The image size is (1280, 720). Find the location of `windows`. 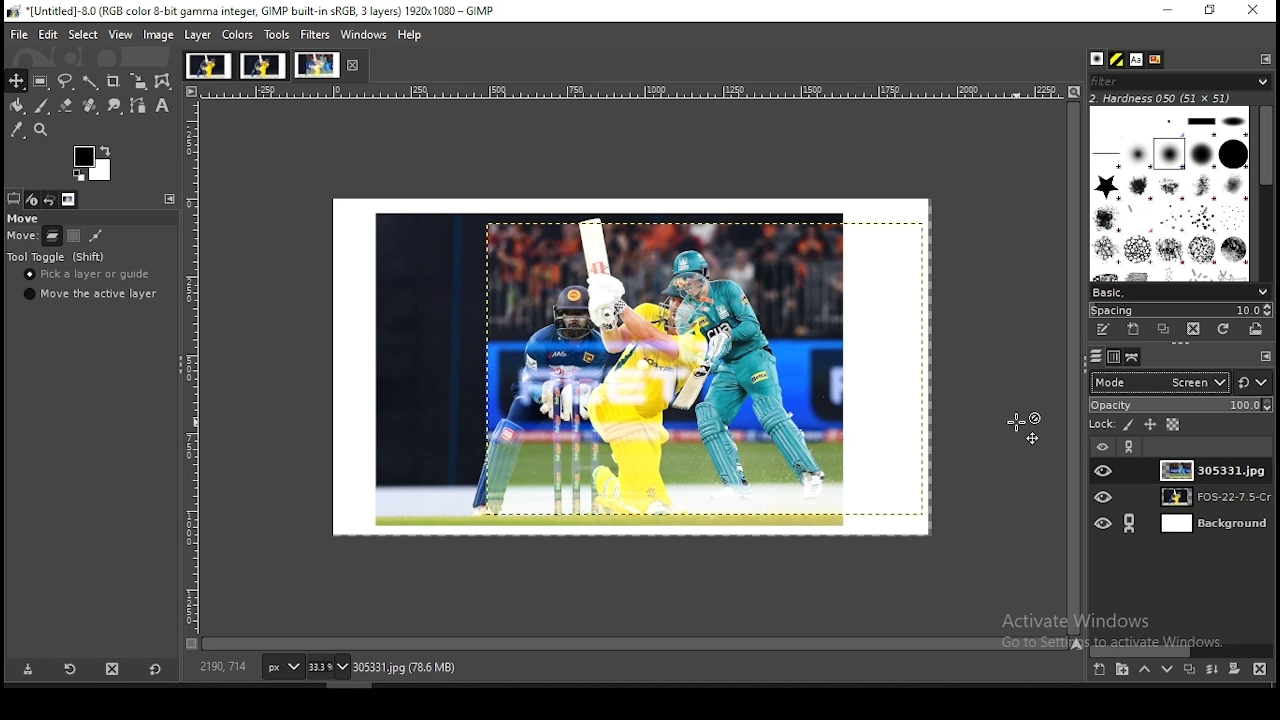

windows is located at coordinates (365, 35).